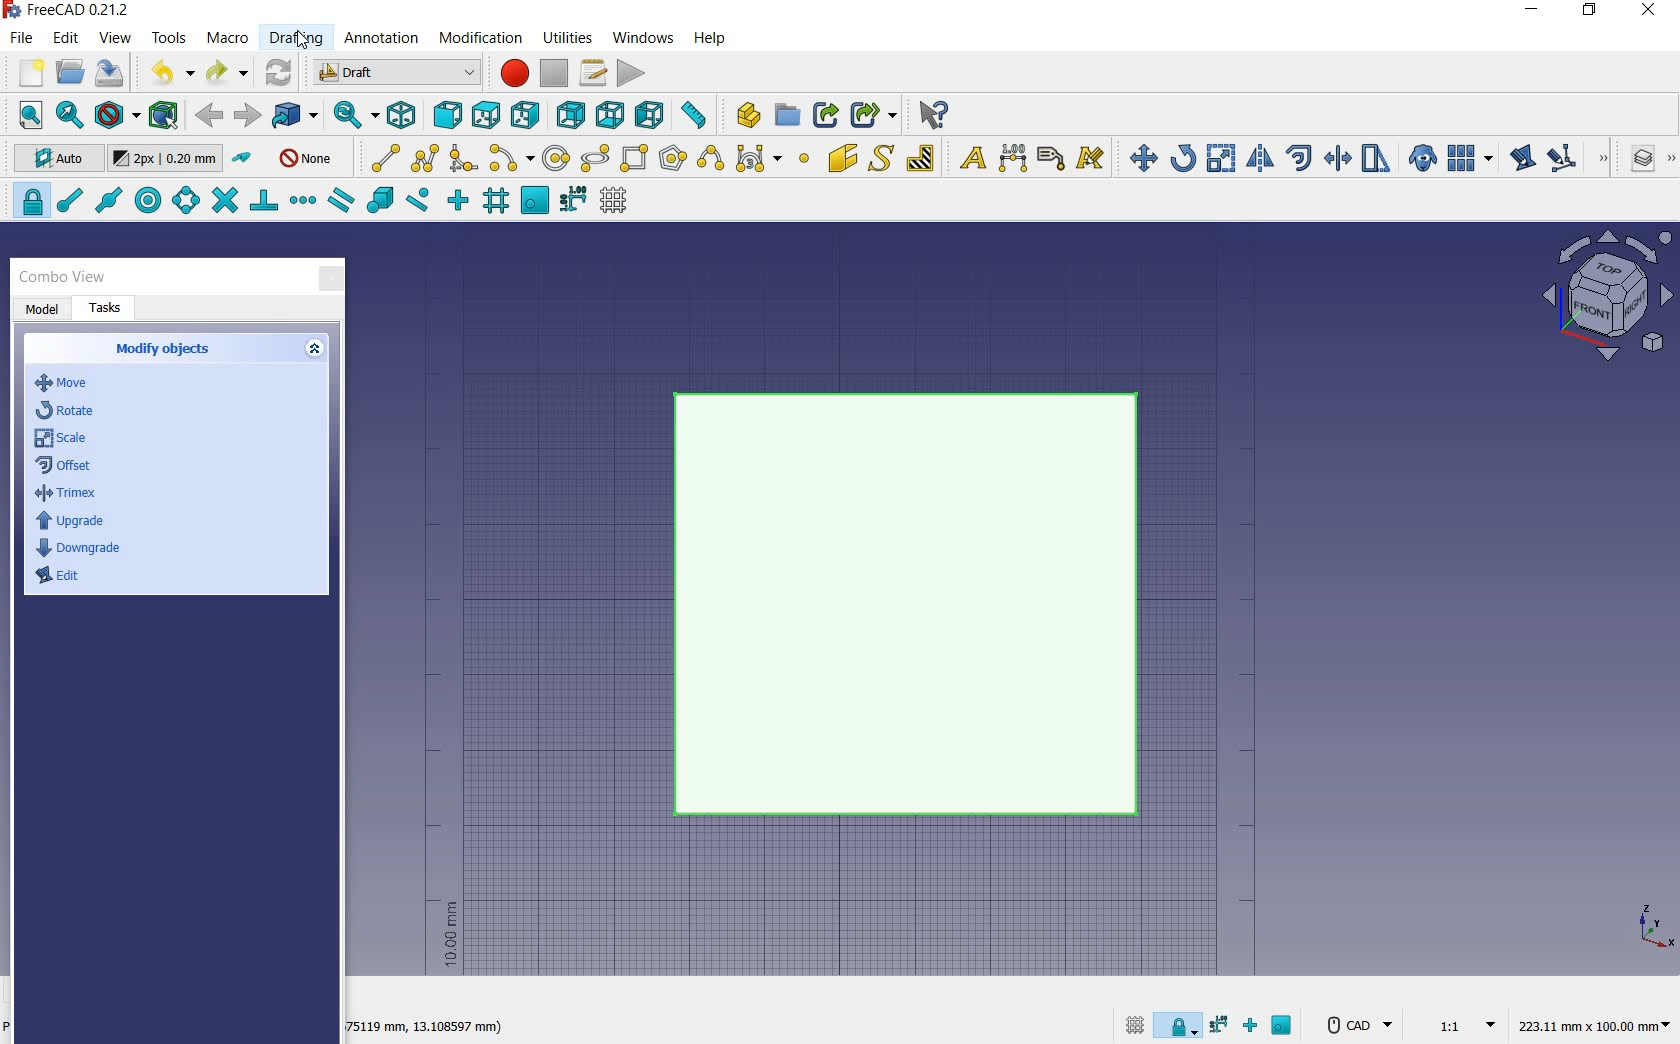  I want to click on system name, so click(72, 10).